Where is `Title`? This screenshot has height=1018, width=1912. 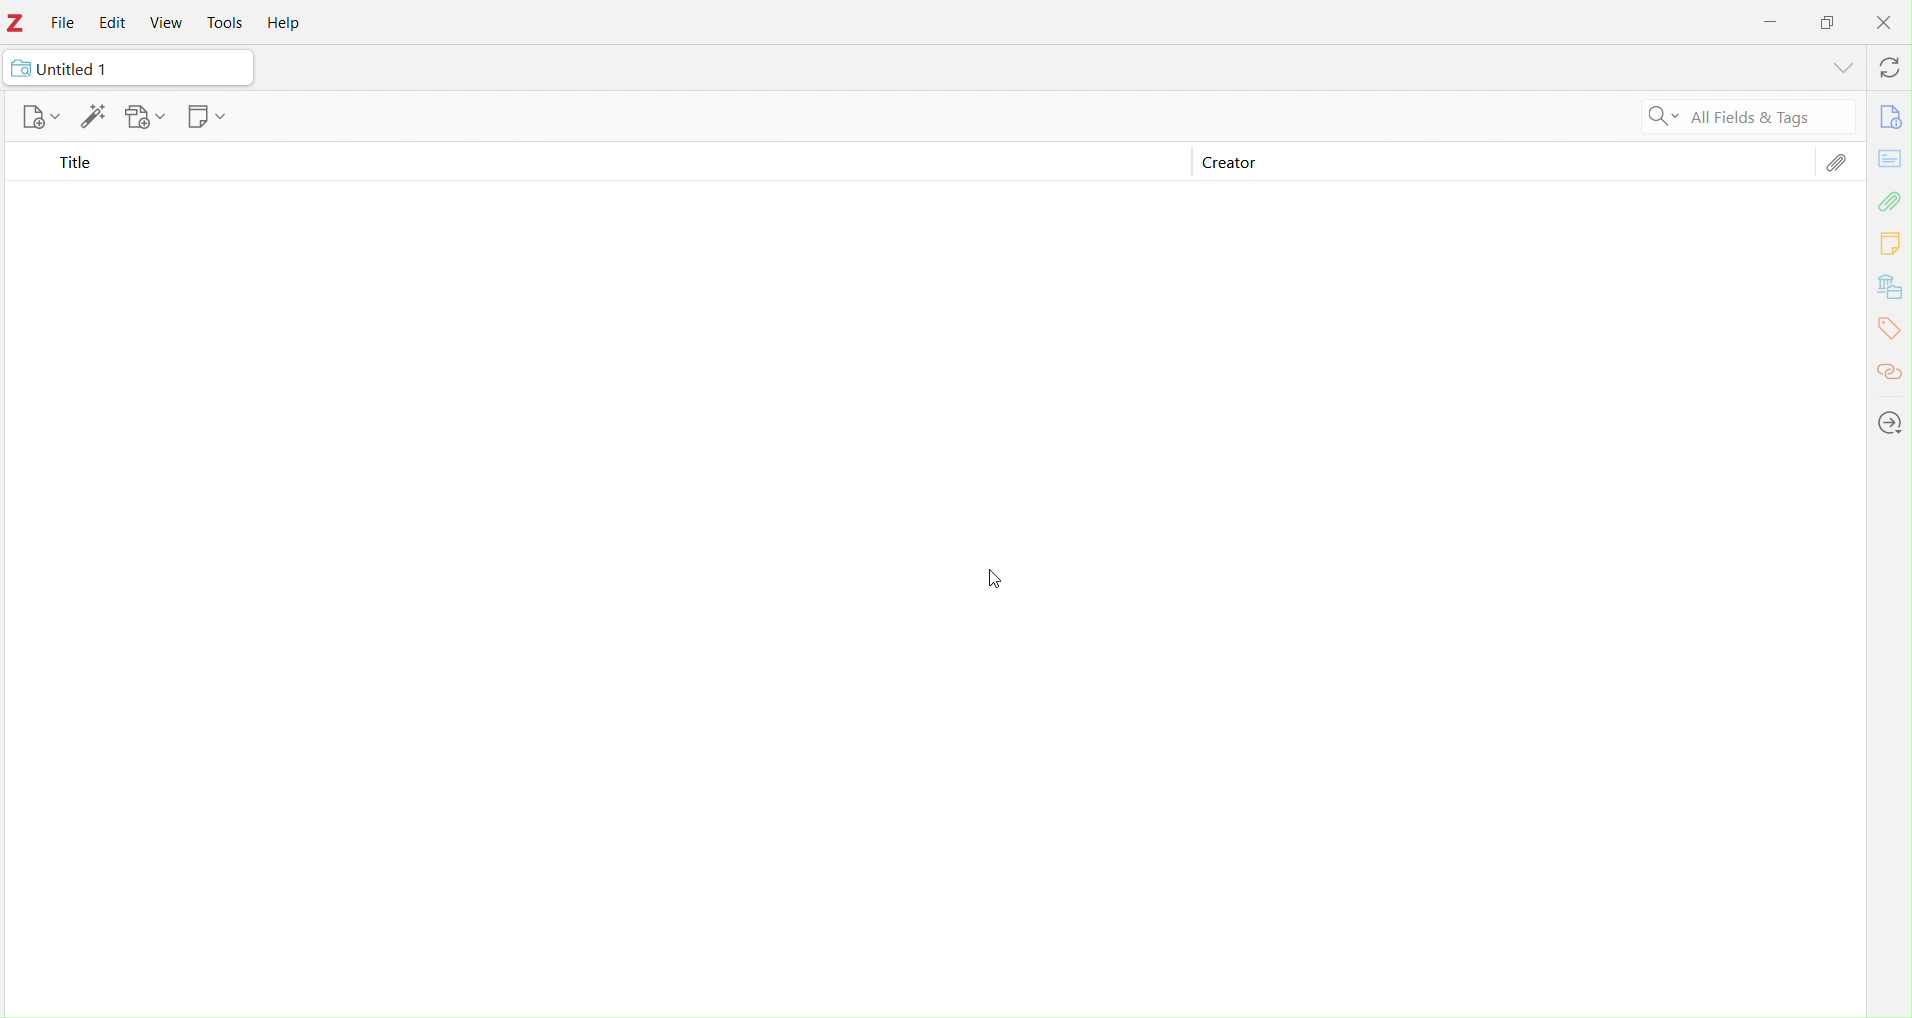 Title is located at coordinates (74, 165).